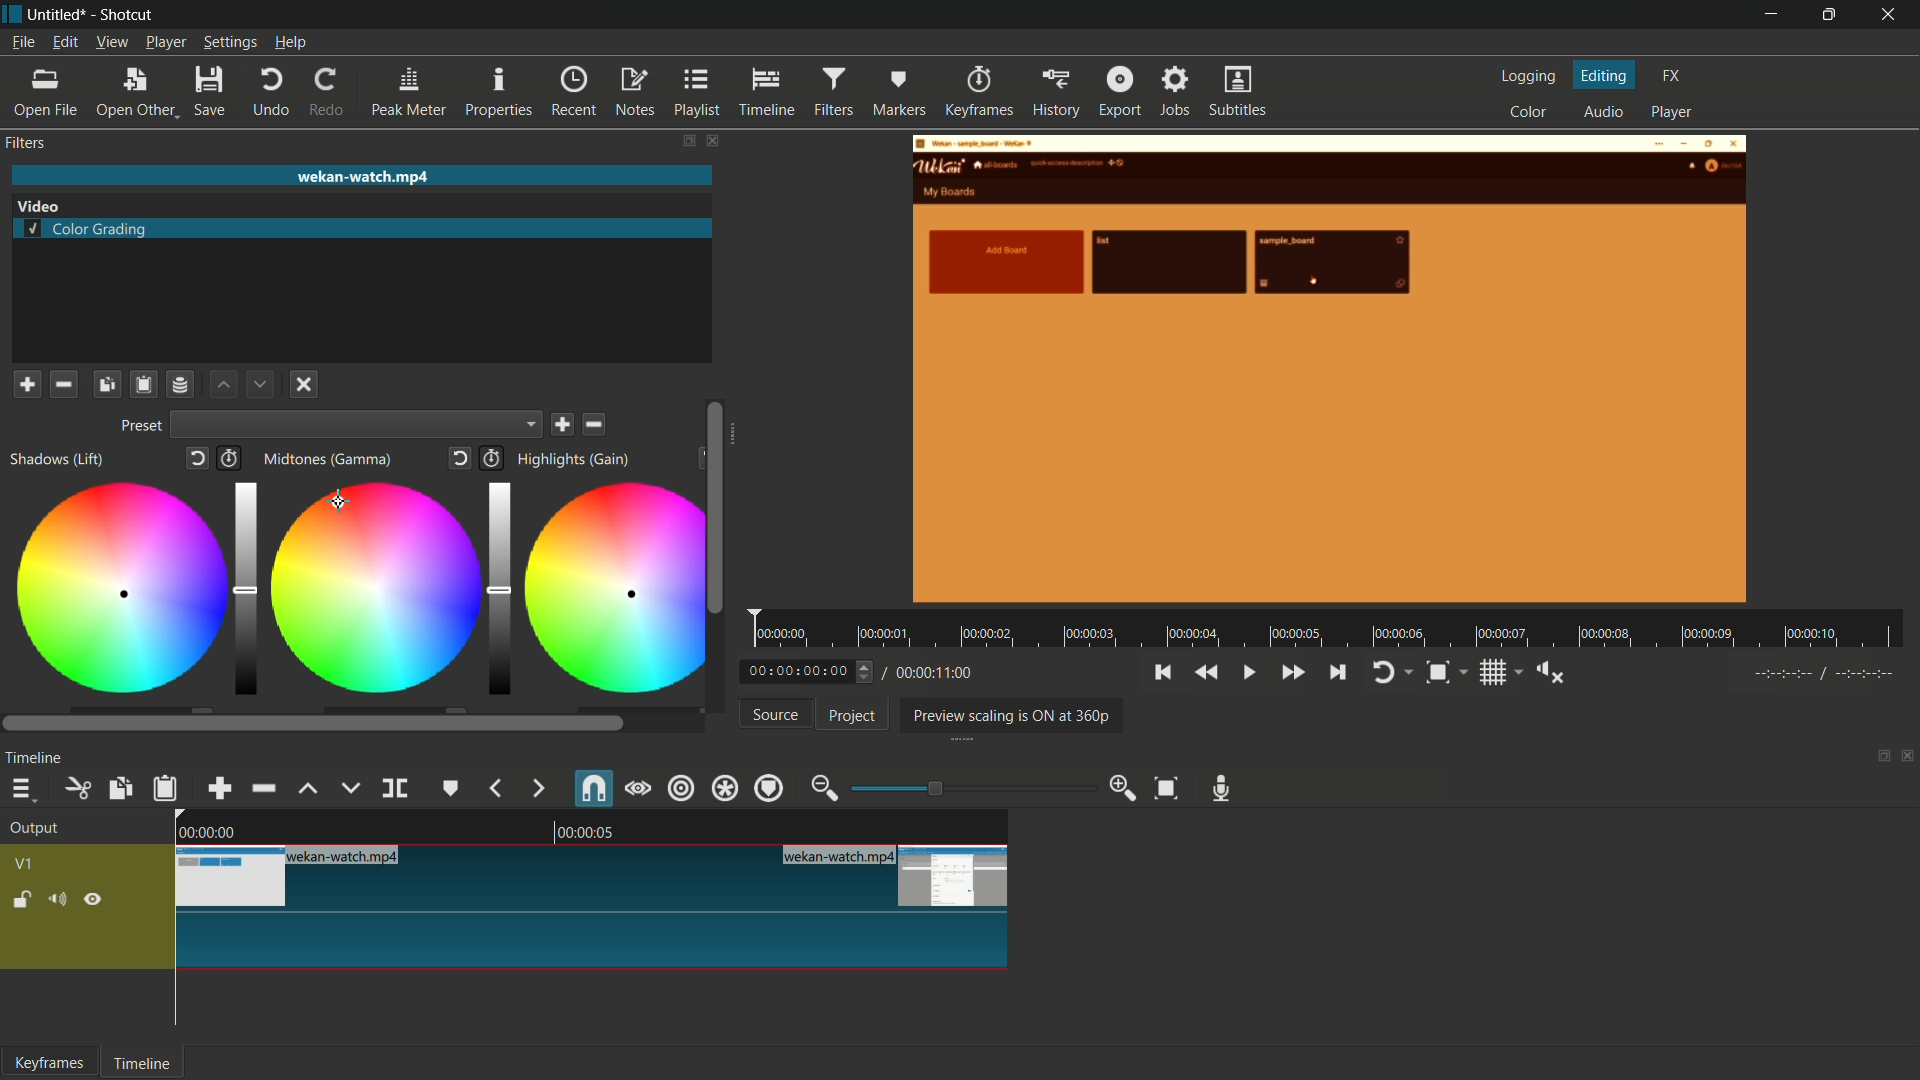  Describe the element at coordinates (356, 424) in the screenshot. I see `dropdown` at that location.